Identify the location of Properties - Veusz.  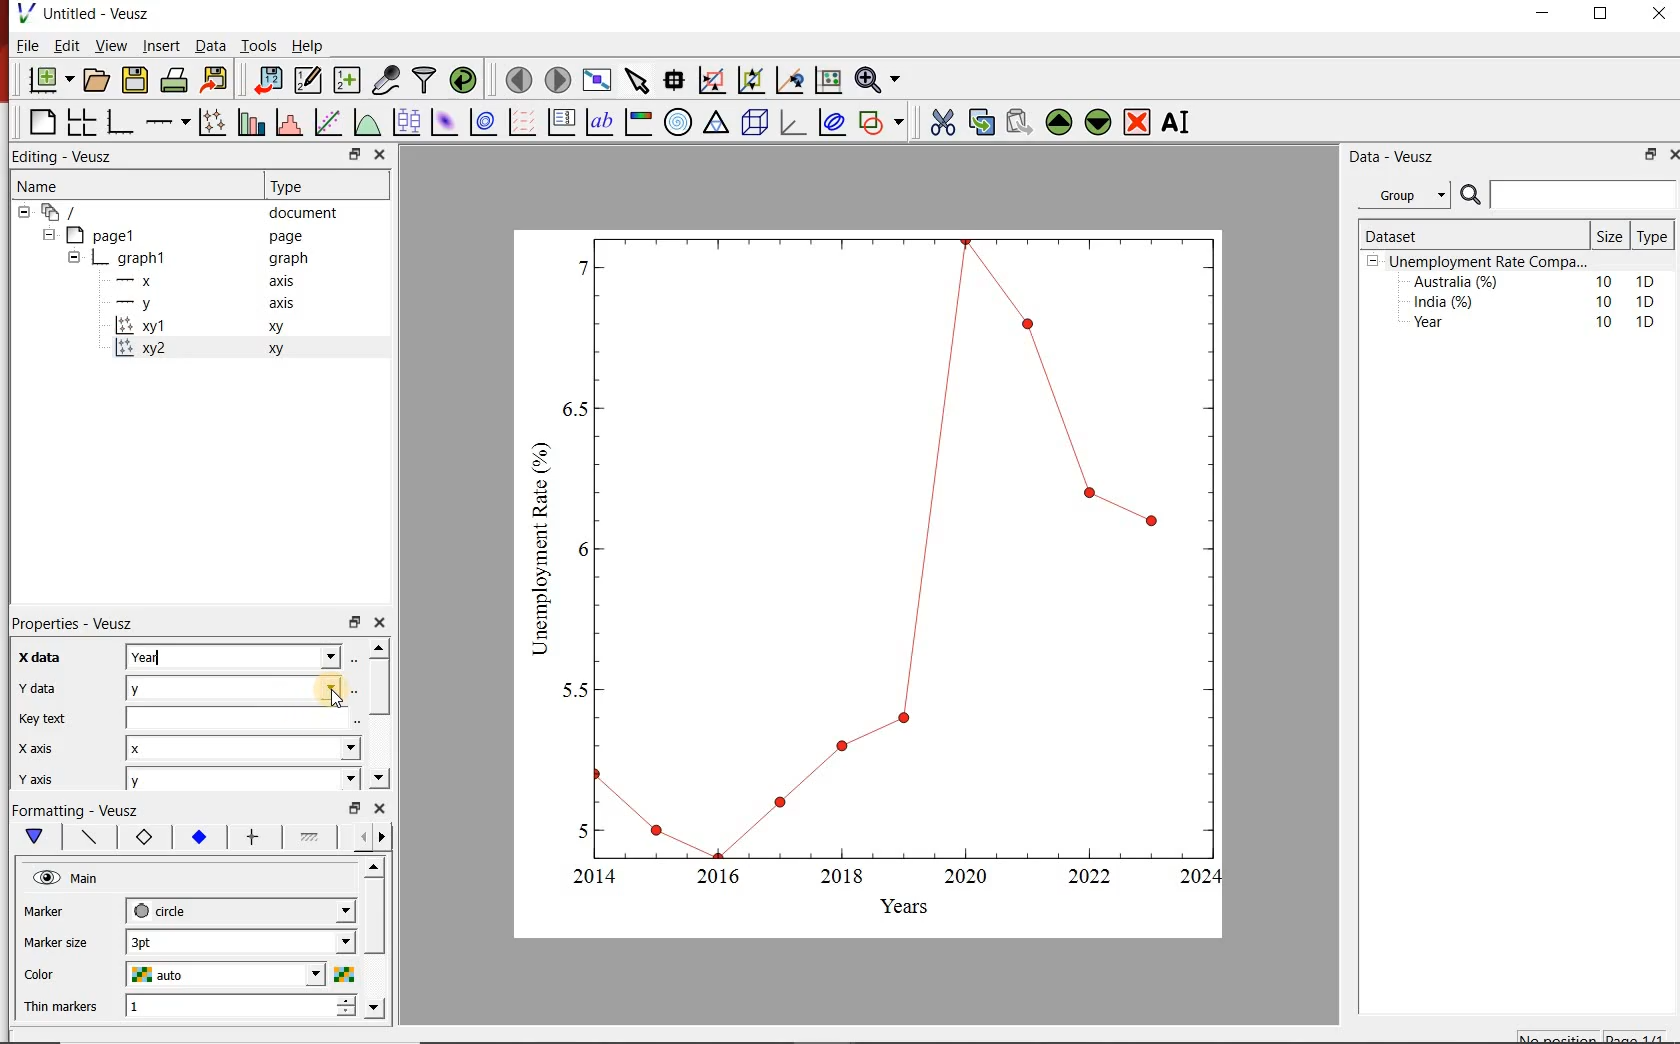
(76, 625).